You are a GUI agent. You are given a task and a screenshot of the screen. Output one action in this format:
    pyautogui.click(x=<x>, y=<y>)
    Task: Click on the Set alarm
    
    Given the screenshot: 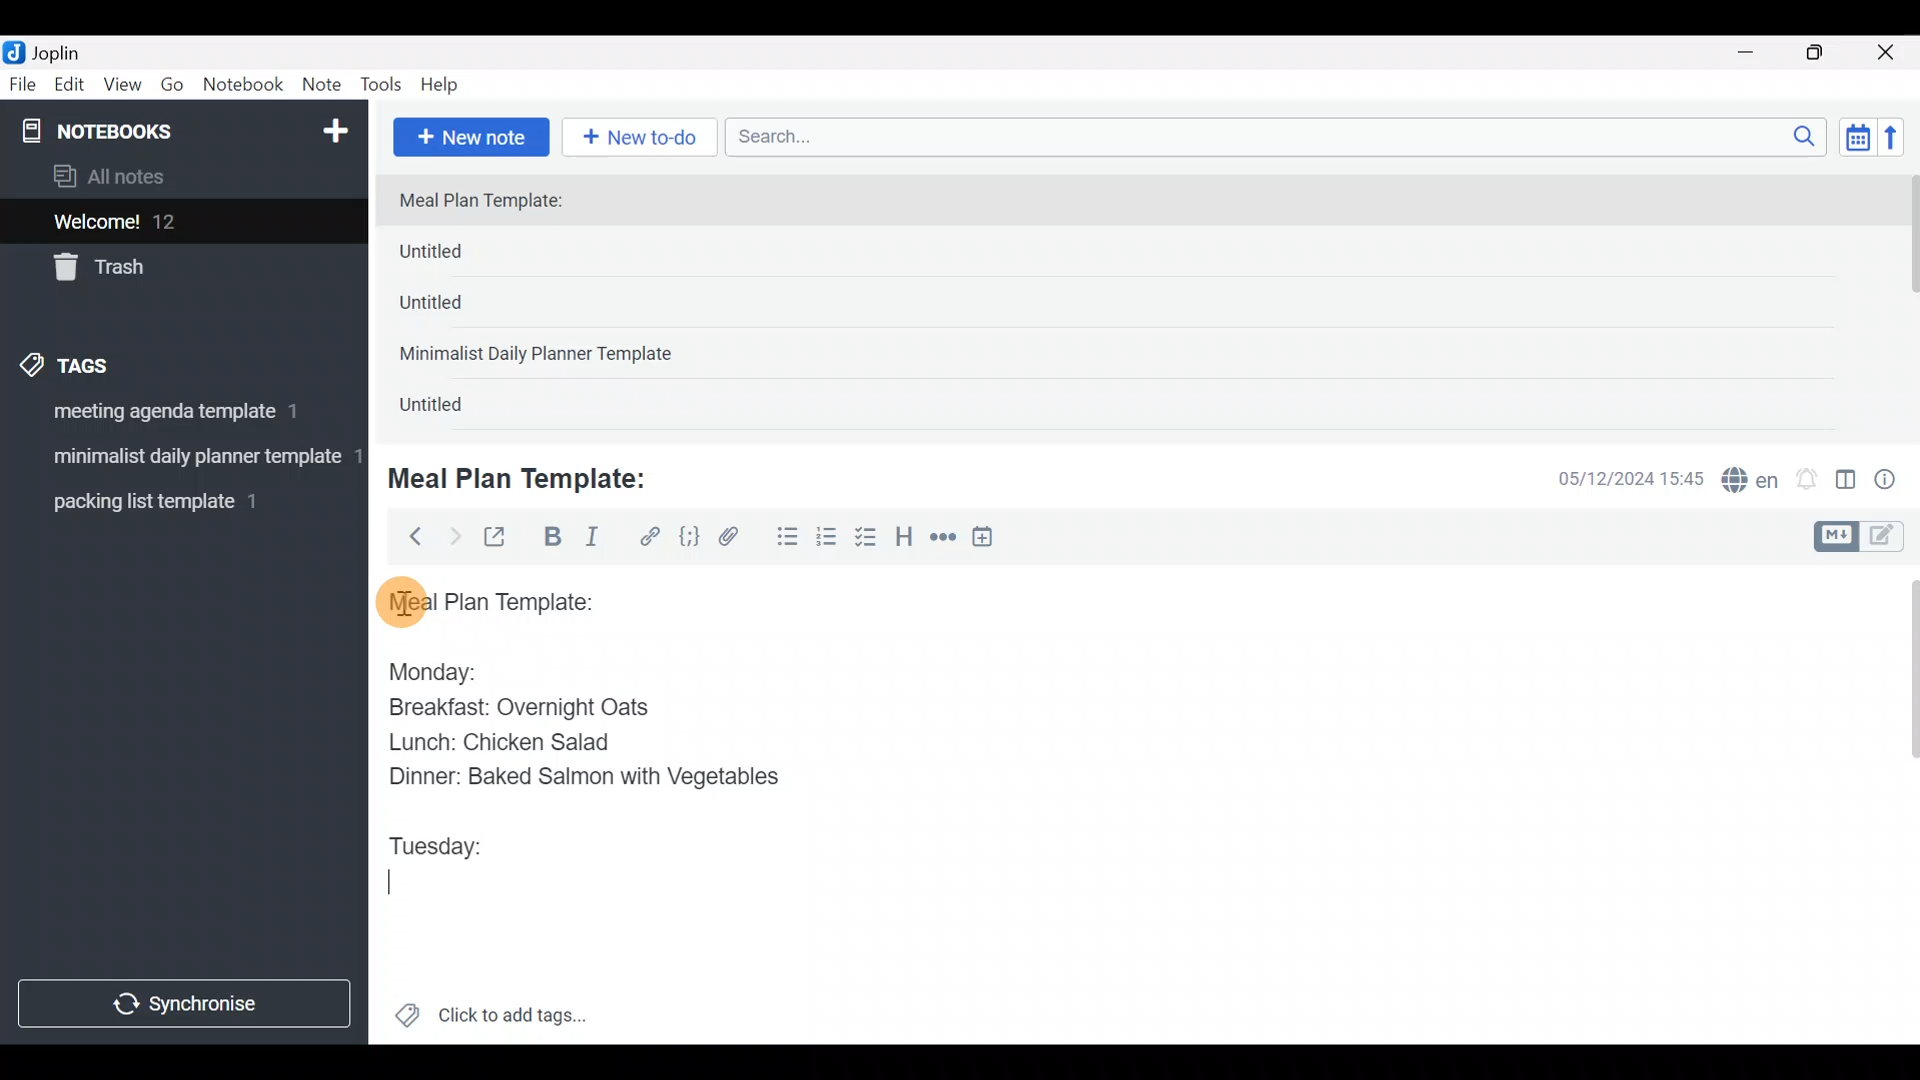 What is the action you would take?
    pyautogui.click(x=1808, y=481)
    